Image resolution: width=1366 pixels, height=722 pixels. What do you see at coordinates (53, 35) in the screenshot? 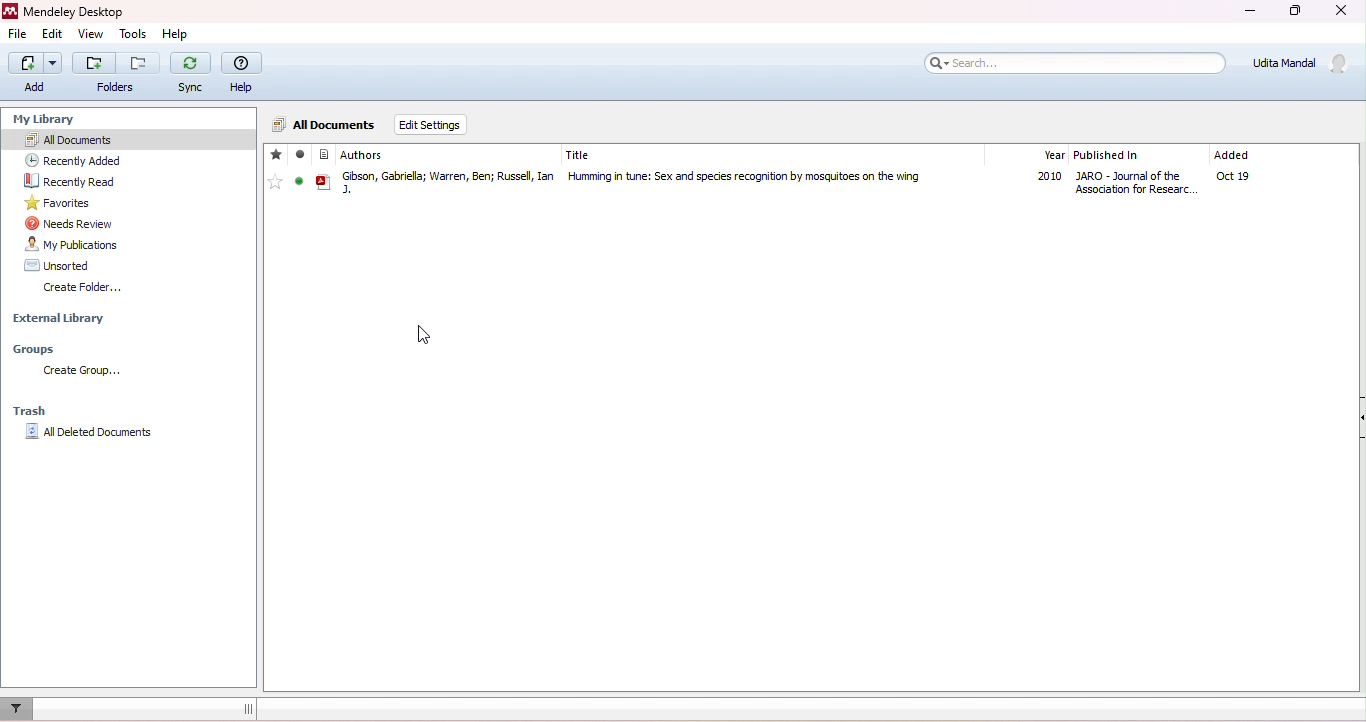
I see `edit` at bounding box center [53, 35].